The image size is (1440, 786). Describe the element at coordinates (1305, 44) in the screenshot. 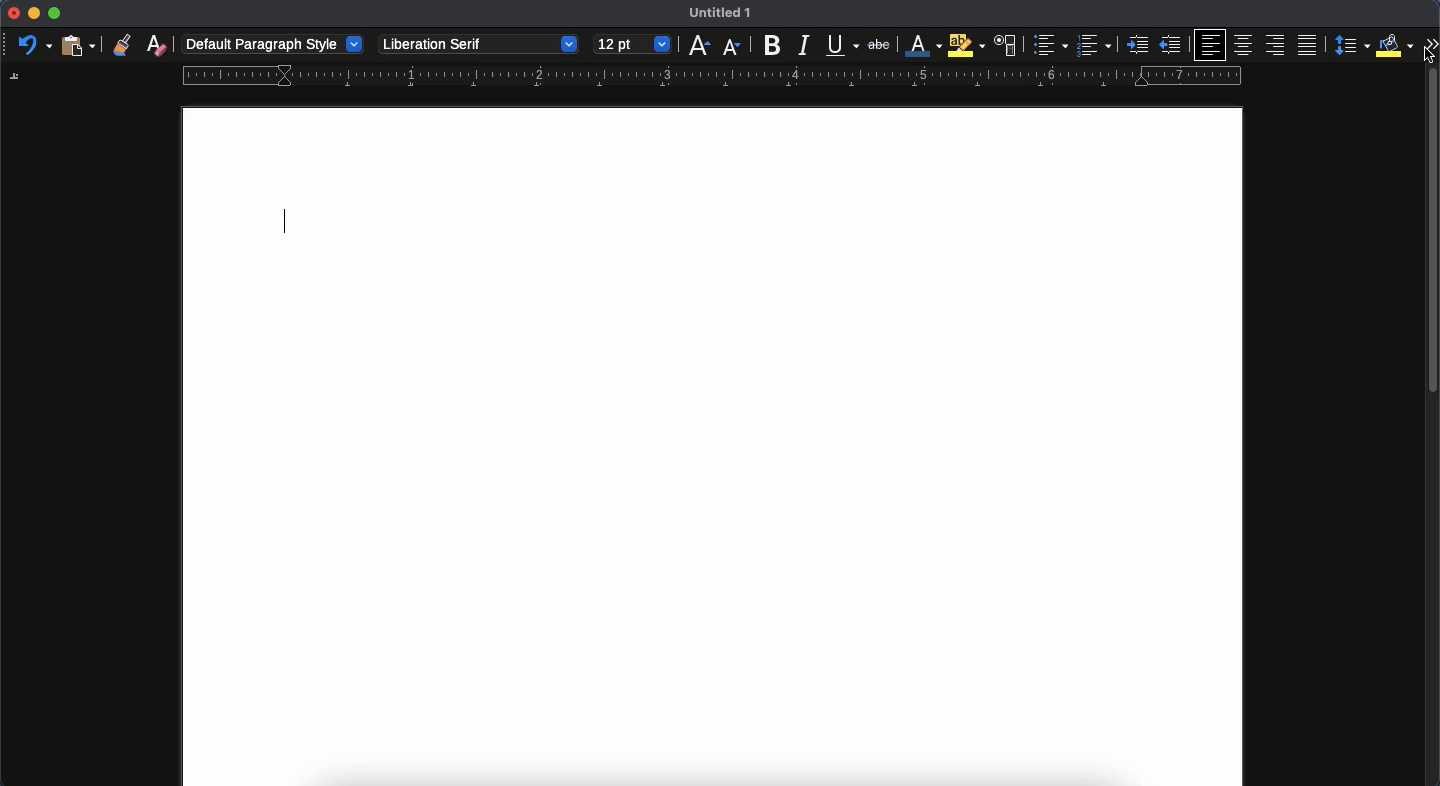

I see `justification` at that location.